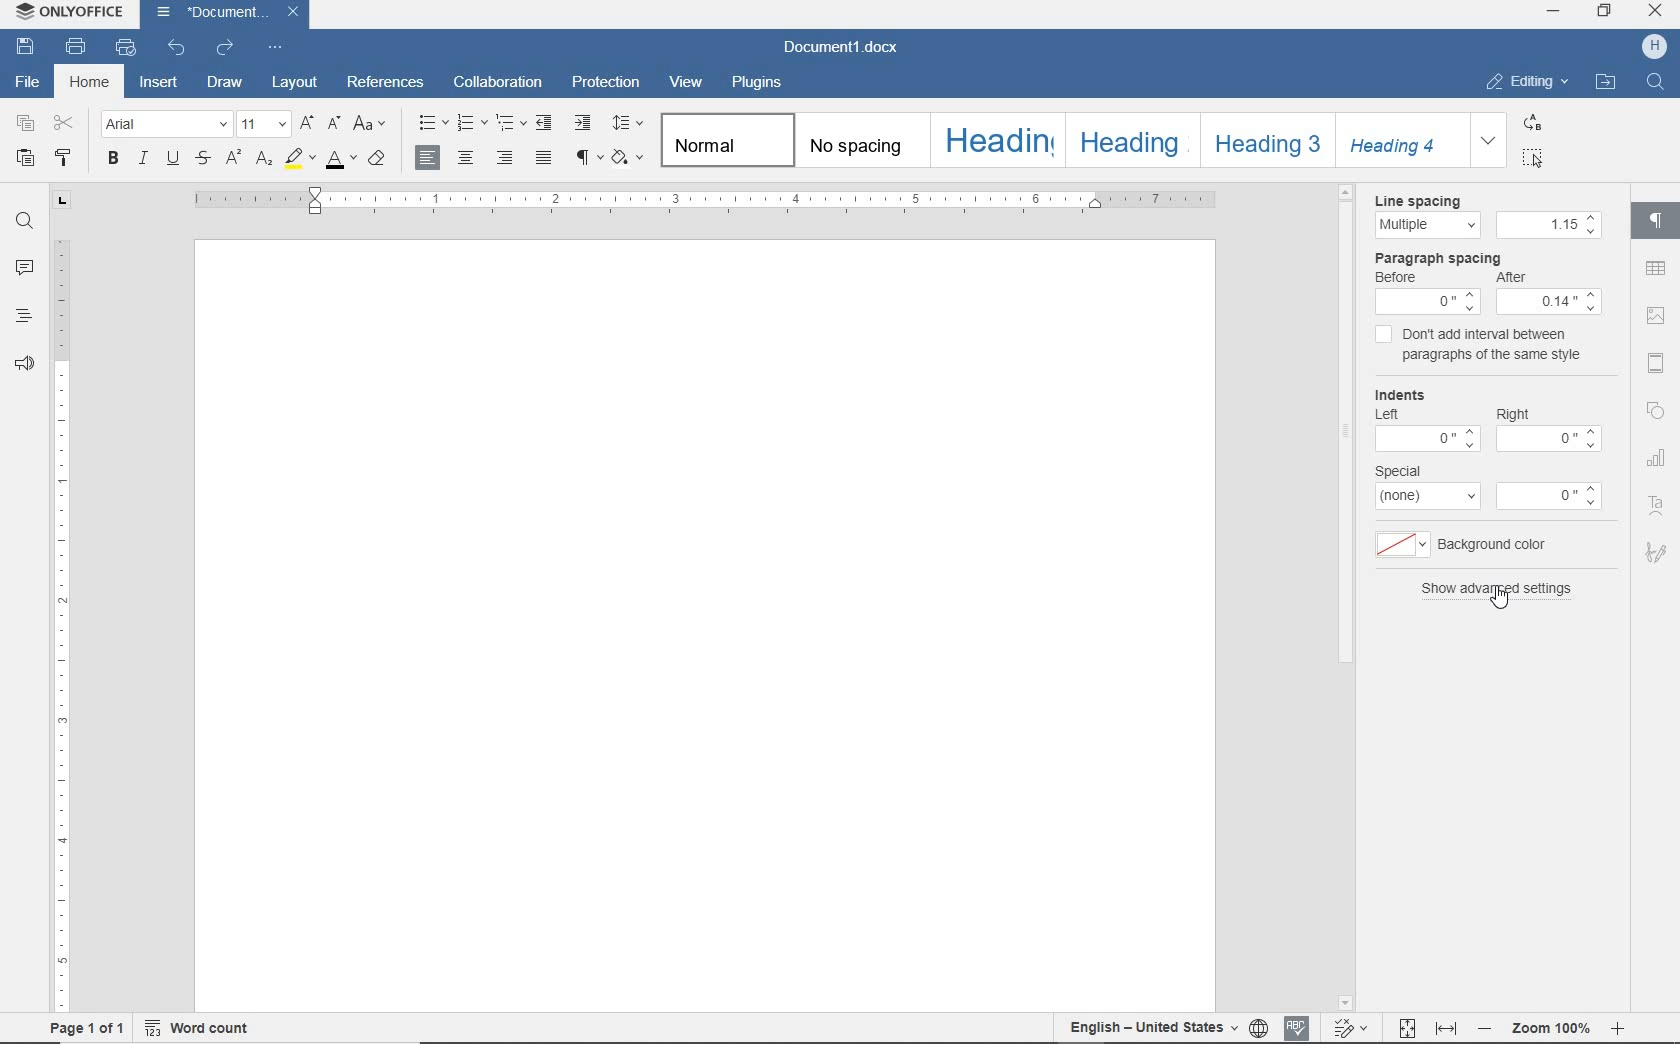 Image resolution: width=1680 pixels, height=1044 pixels. What do you see at coordinates (26, 84) in the screenshot?
I see `file` at bounding box center [26, 84].